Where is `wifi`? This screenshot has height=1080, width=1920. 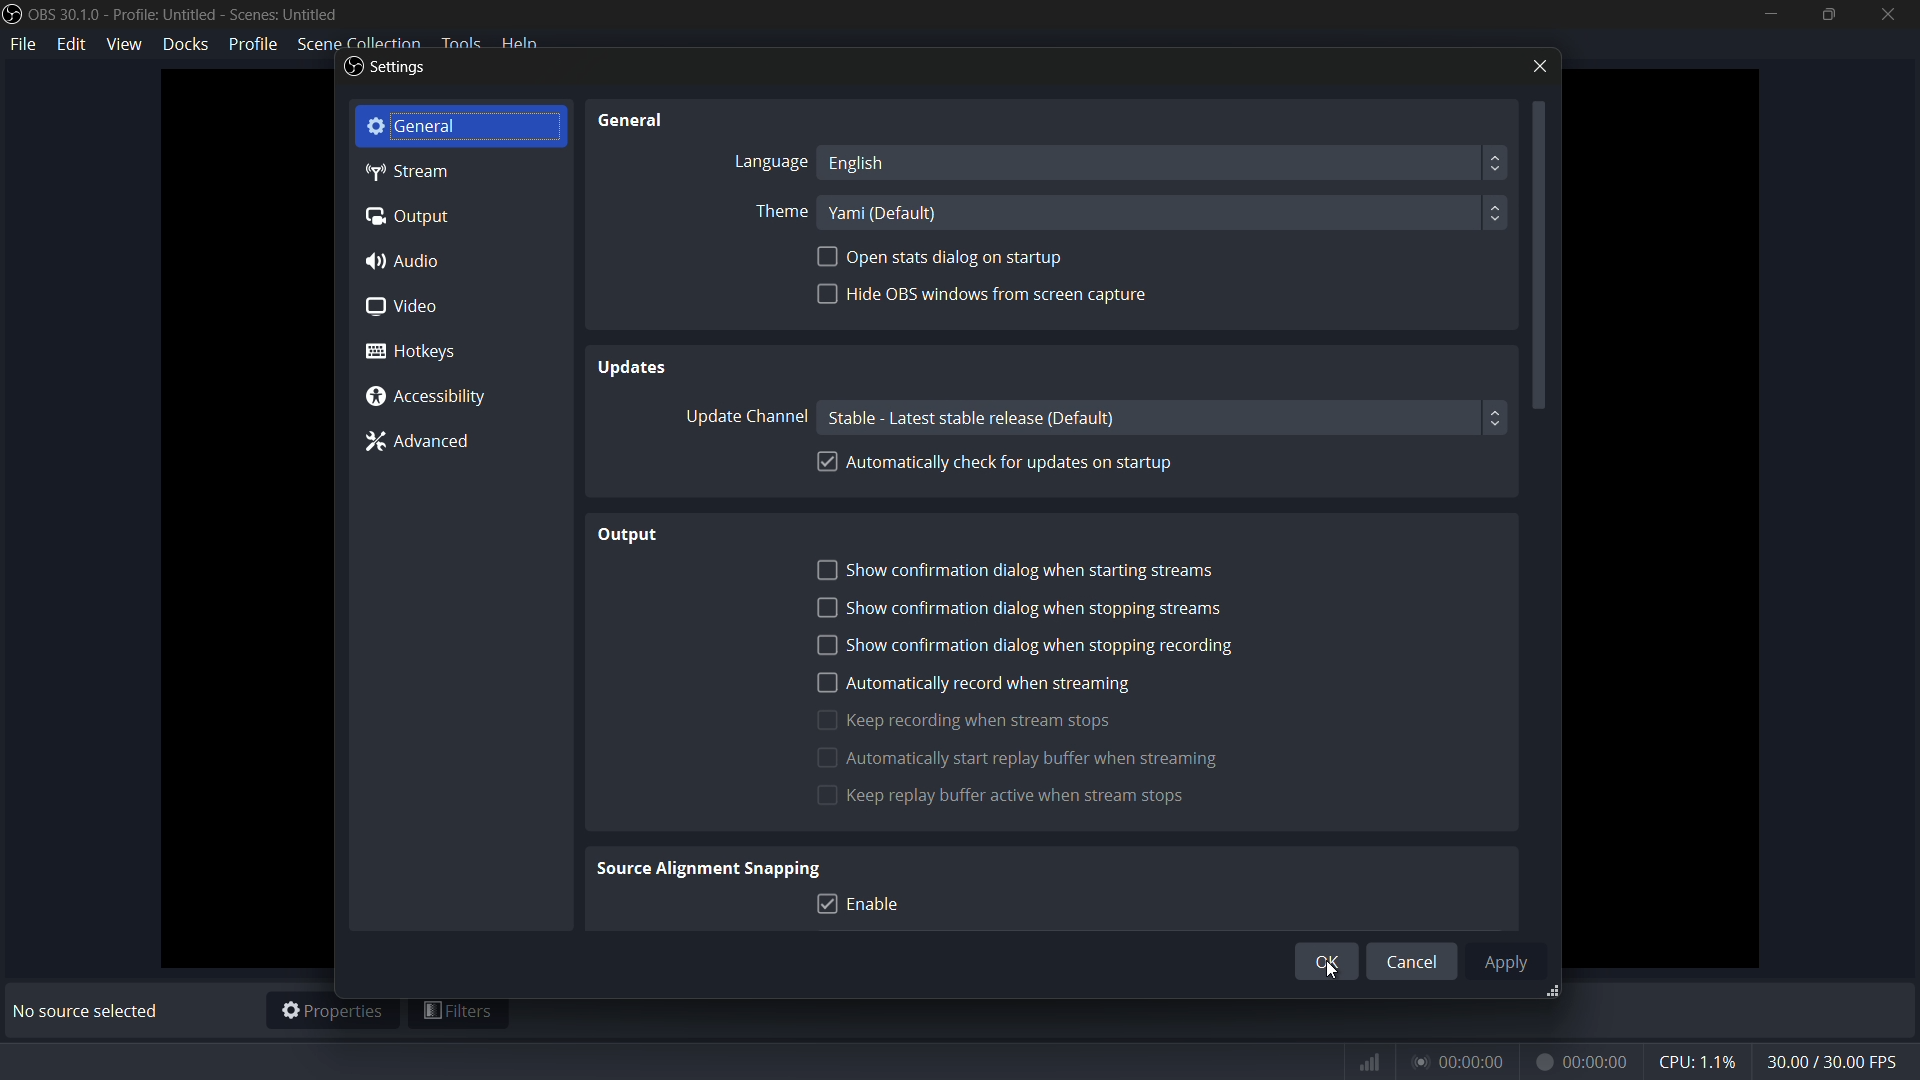
wifi is located at coordinates (1371, 1059).